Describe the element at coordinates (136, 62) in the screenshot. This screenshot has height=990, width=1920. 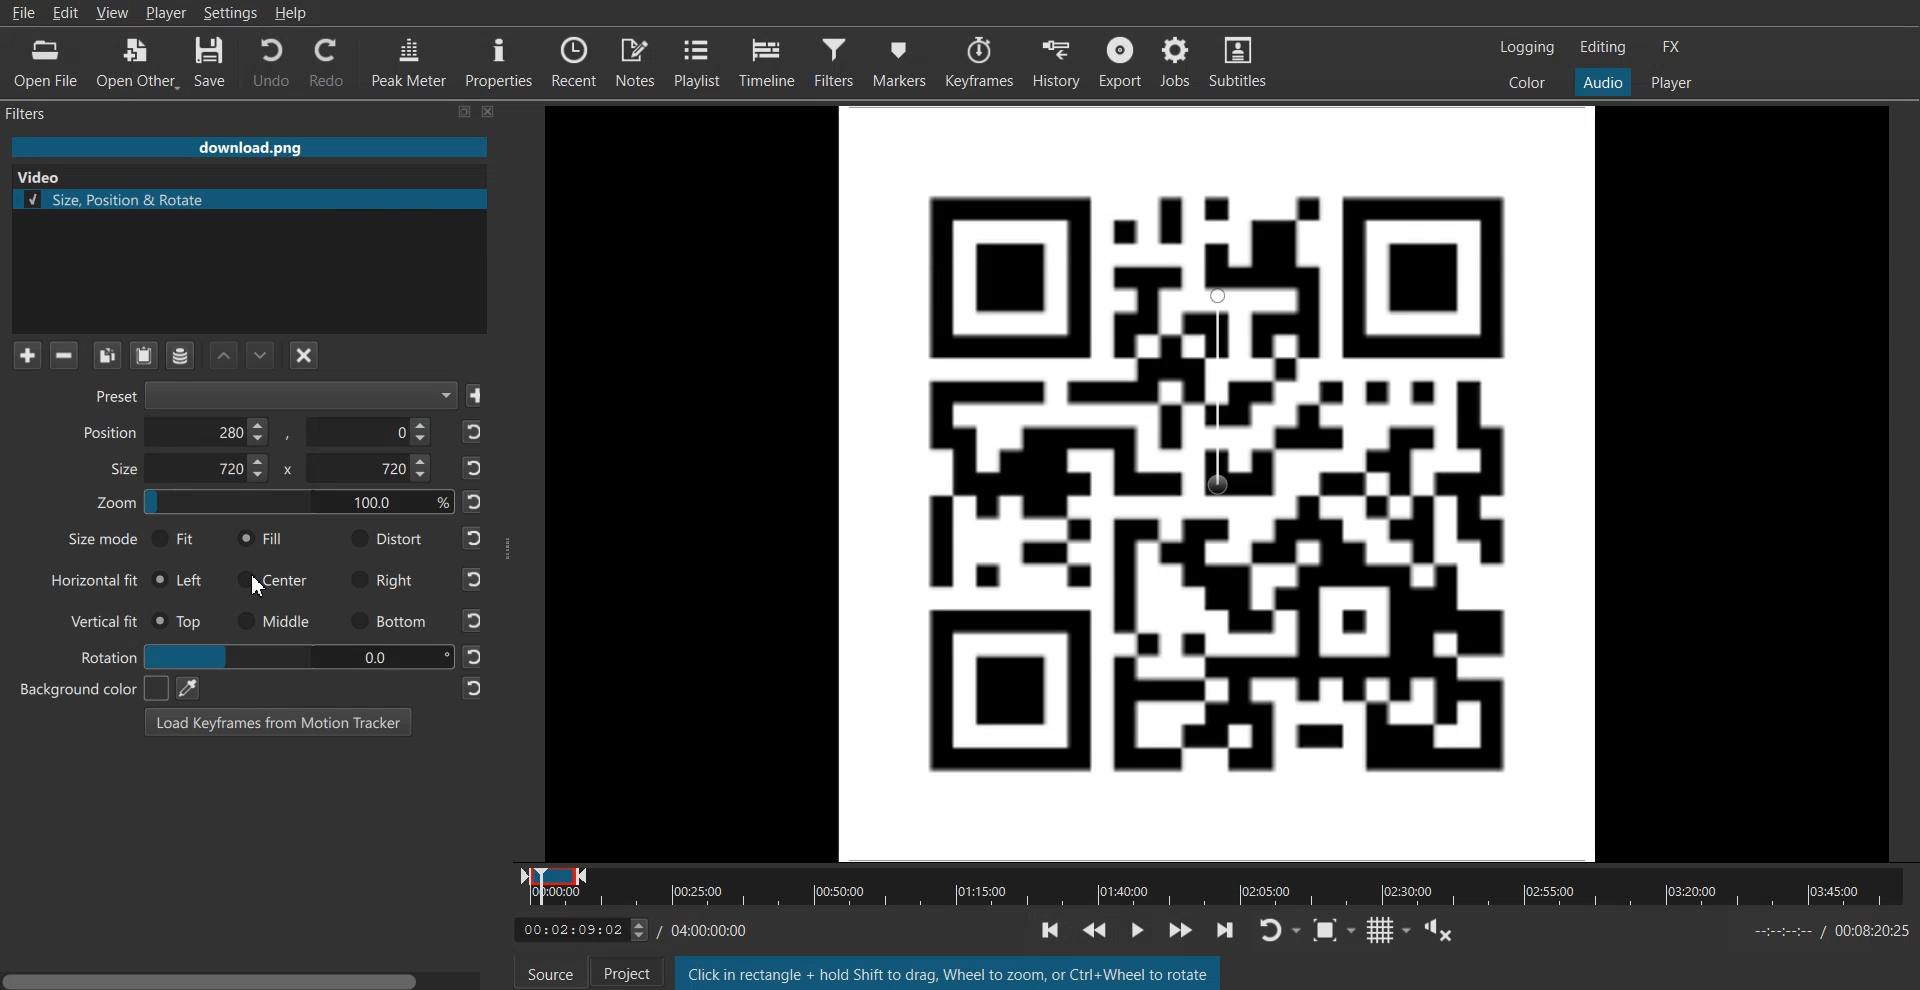
I see `Open Other` at that location.